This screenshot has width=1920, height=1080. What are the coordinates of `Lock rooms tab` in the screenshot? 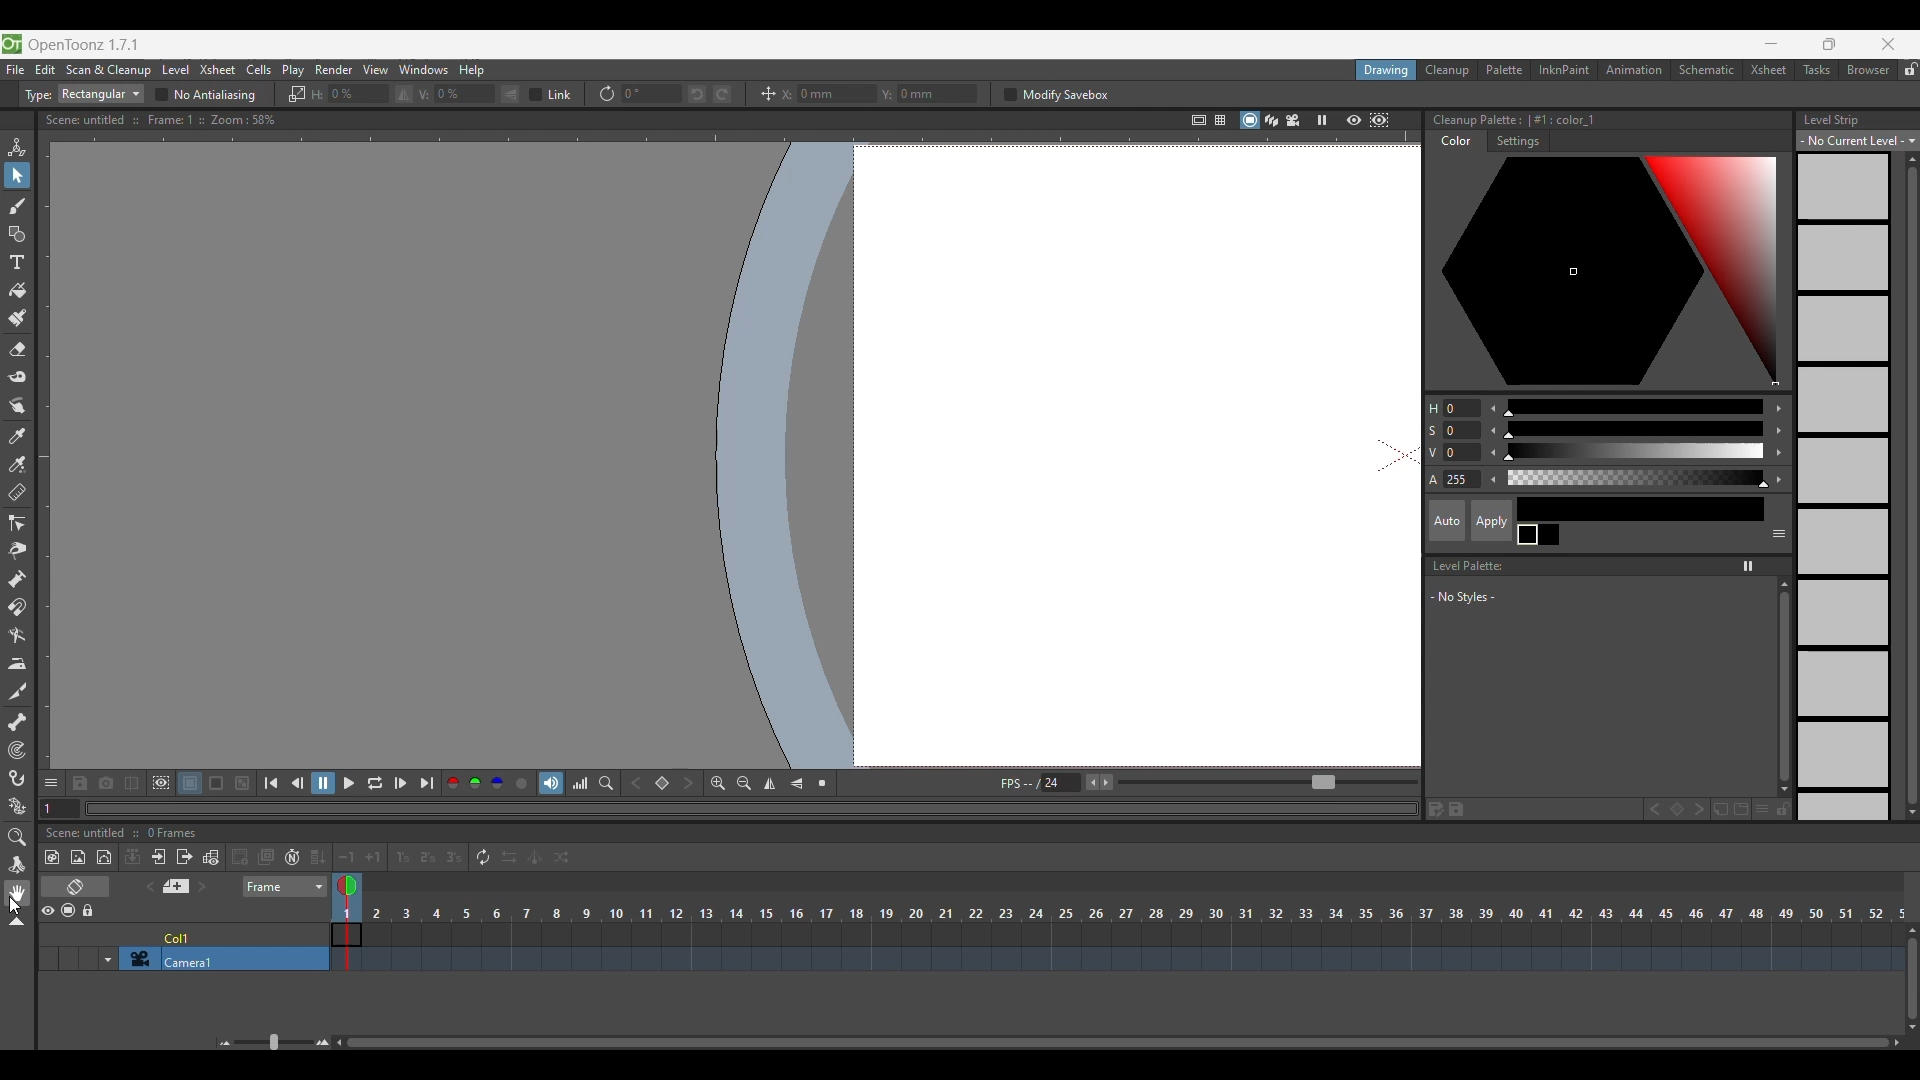 It's located at (1909, 70).